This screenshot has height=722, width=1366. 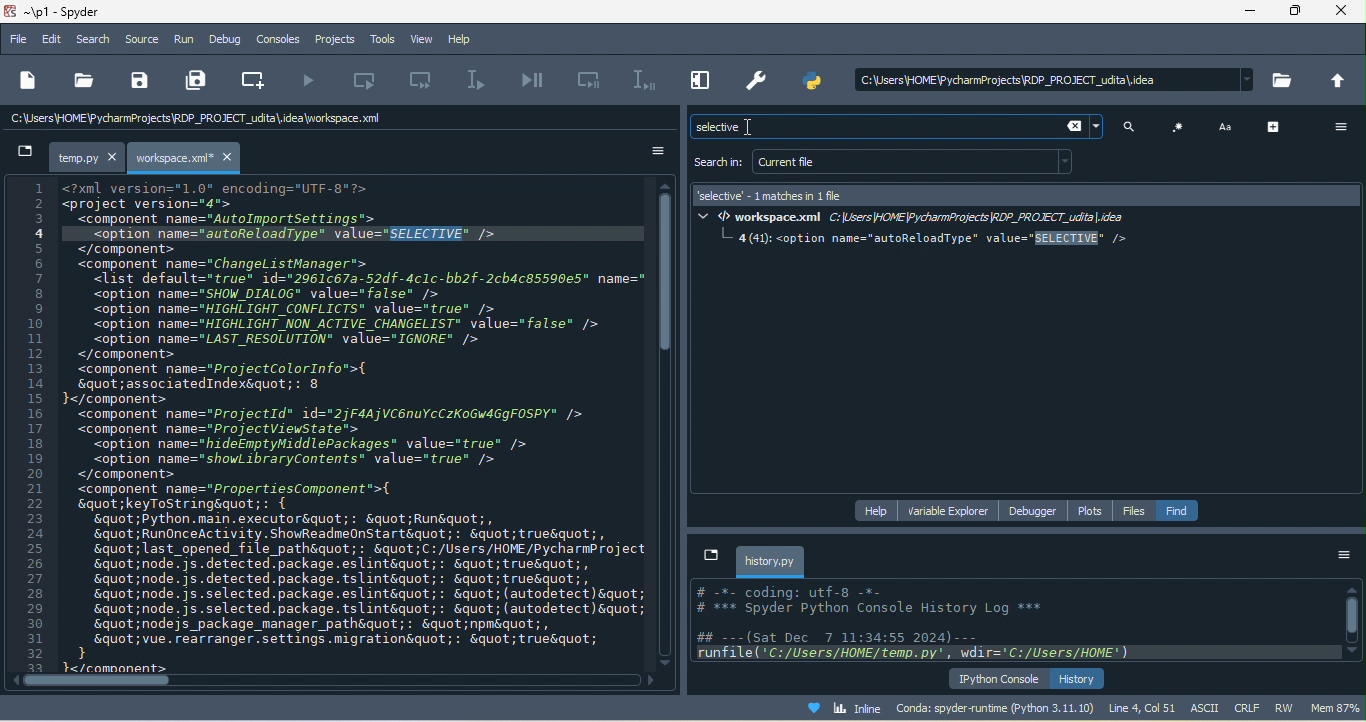 I want to click on vertical scroll bar, so click(x=669, y=277).